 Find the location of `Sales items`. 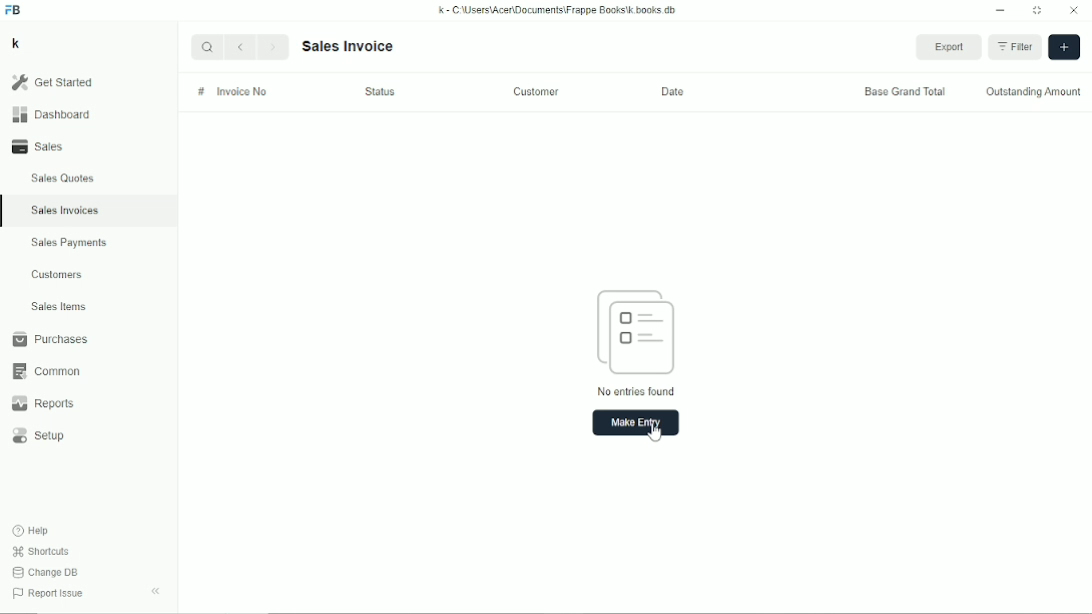

Sales items is located at coordinates (58, 307).